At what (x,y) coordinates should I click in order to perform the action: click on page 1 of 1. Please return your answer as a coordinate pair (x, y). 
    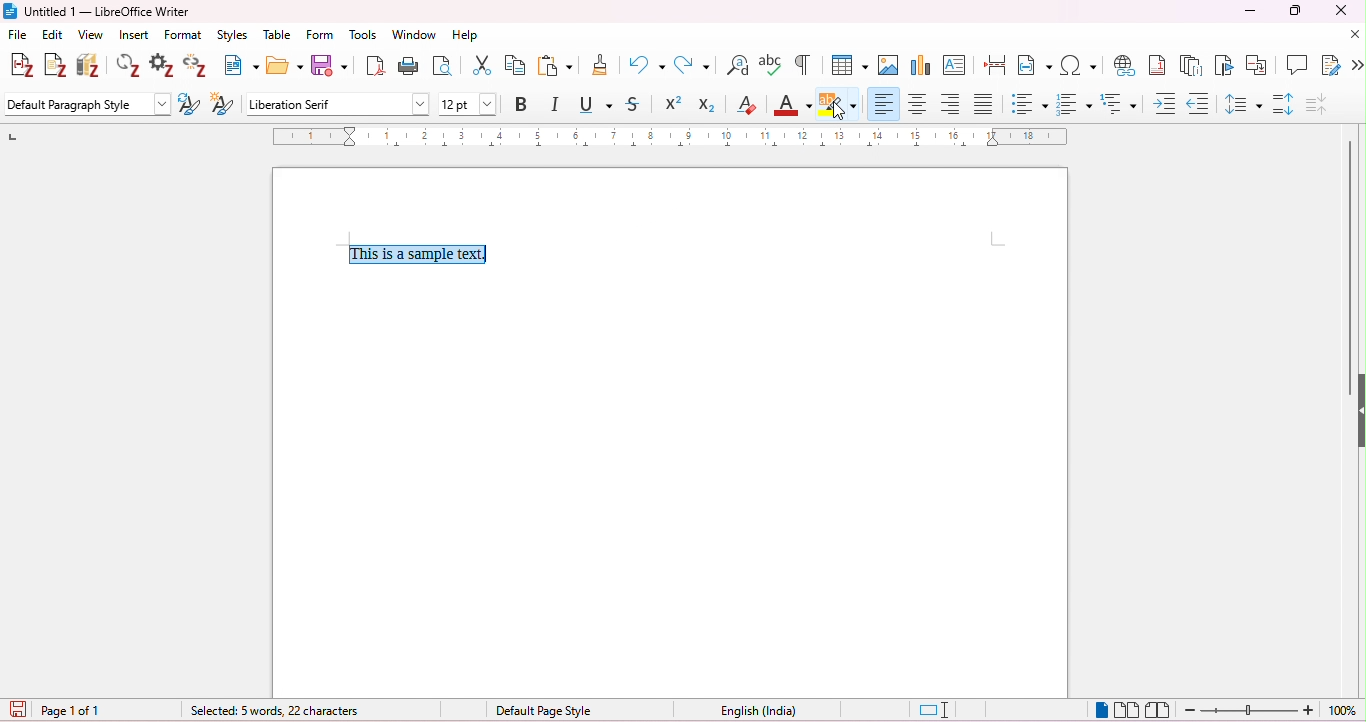
    Looking at the image, I should click on (81, 711).